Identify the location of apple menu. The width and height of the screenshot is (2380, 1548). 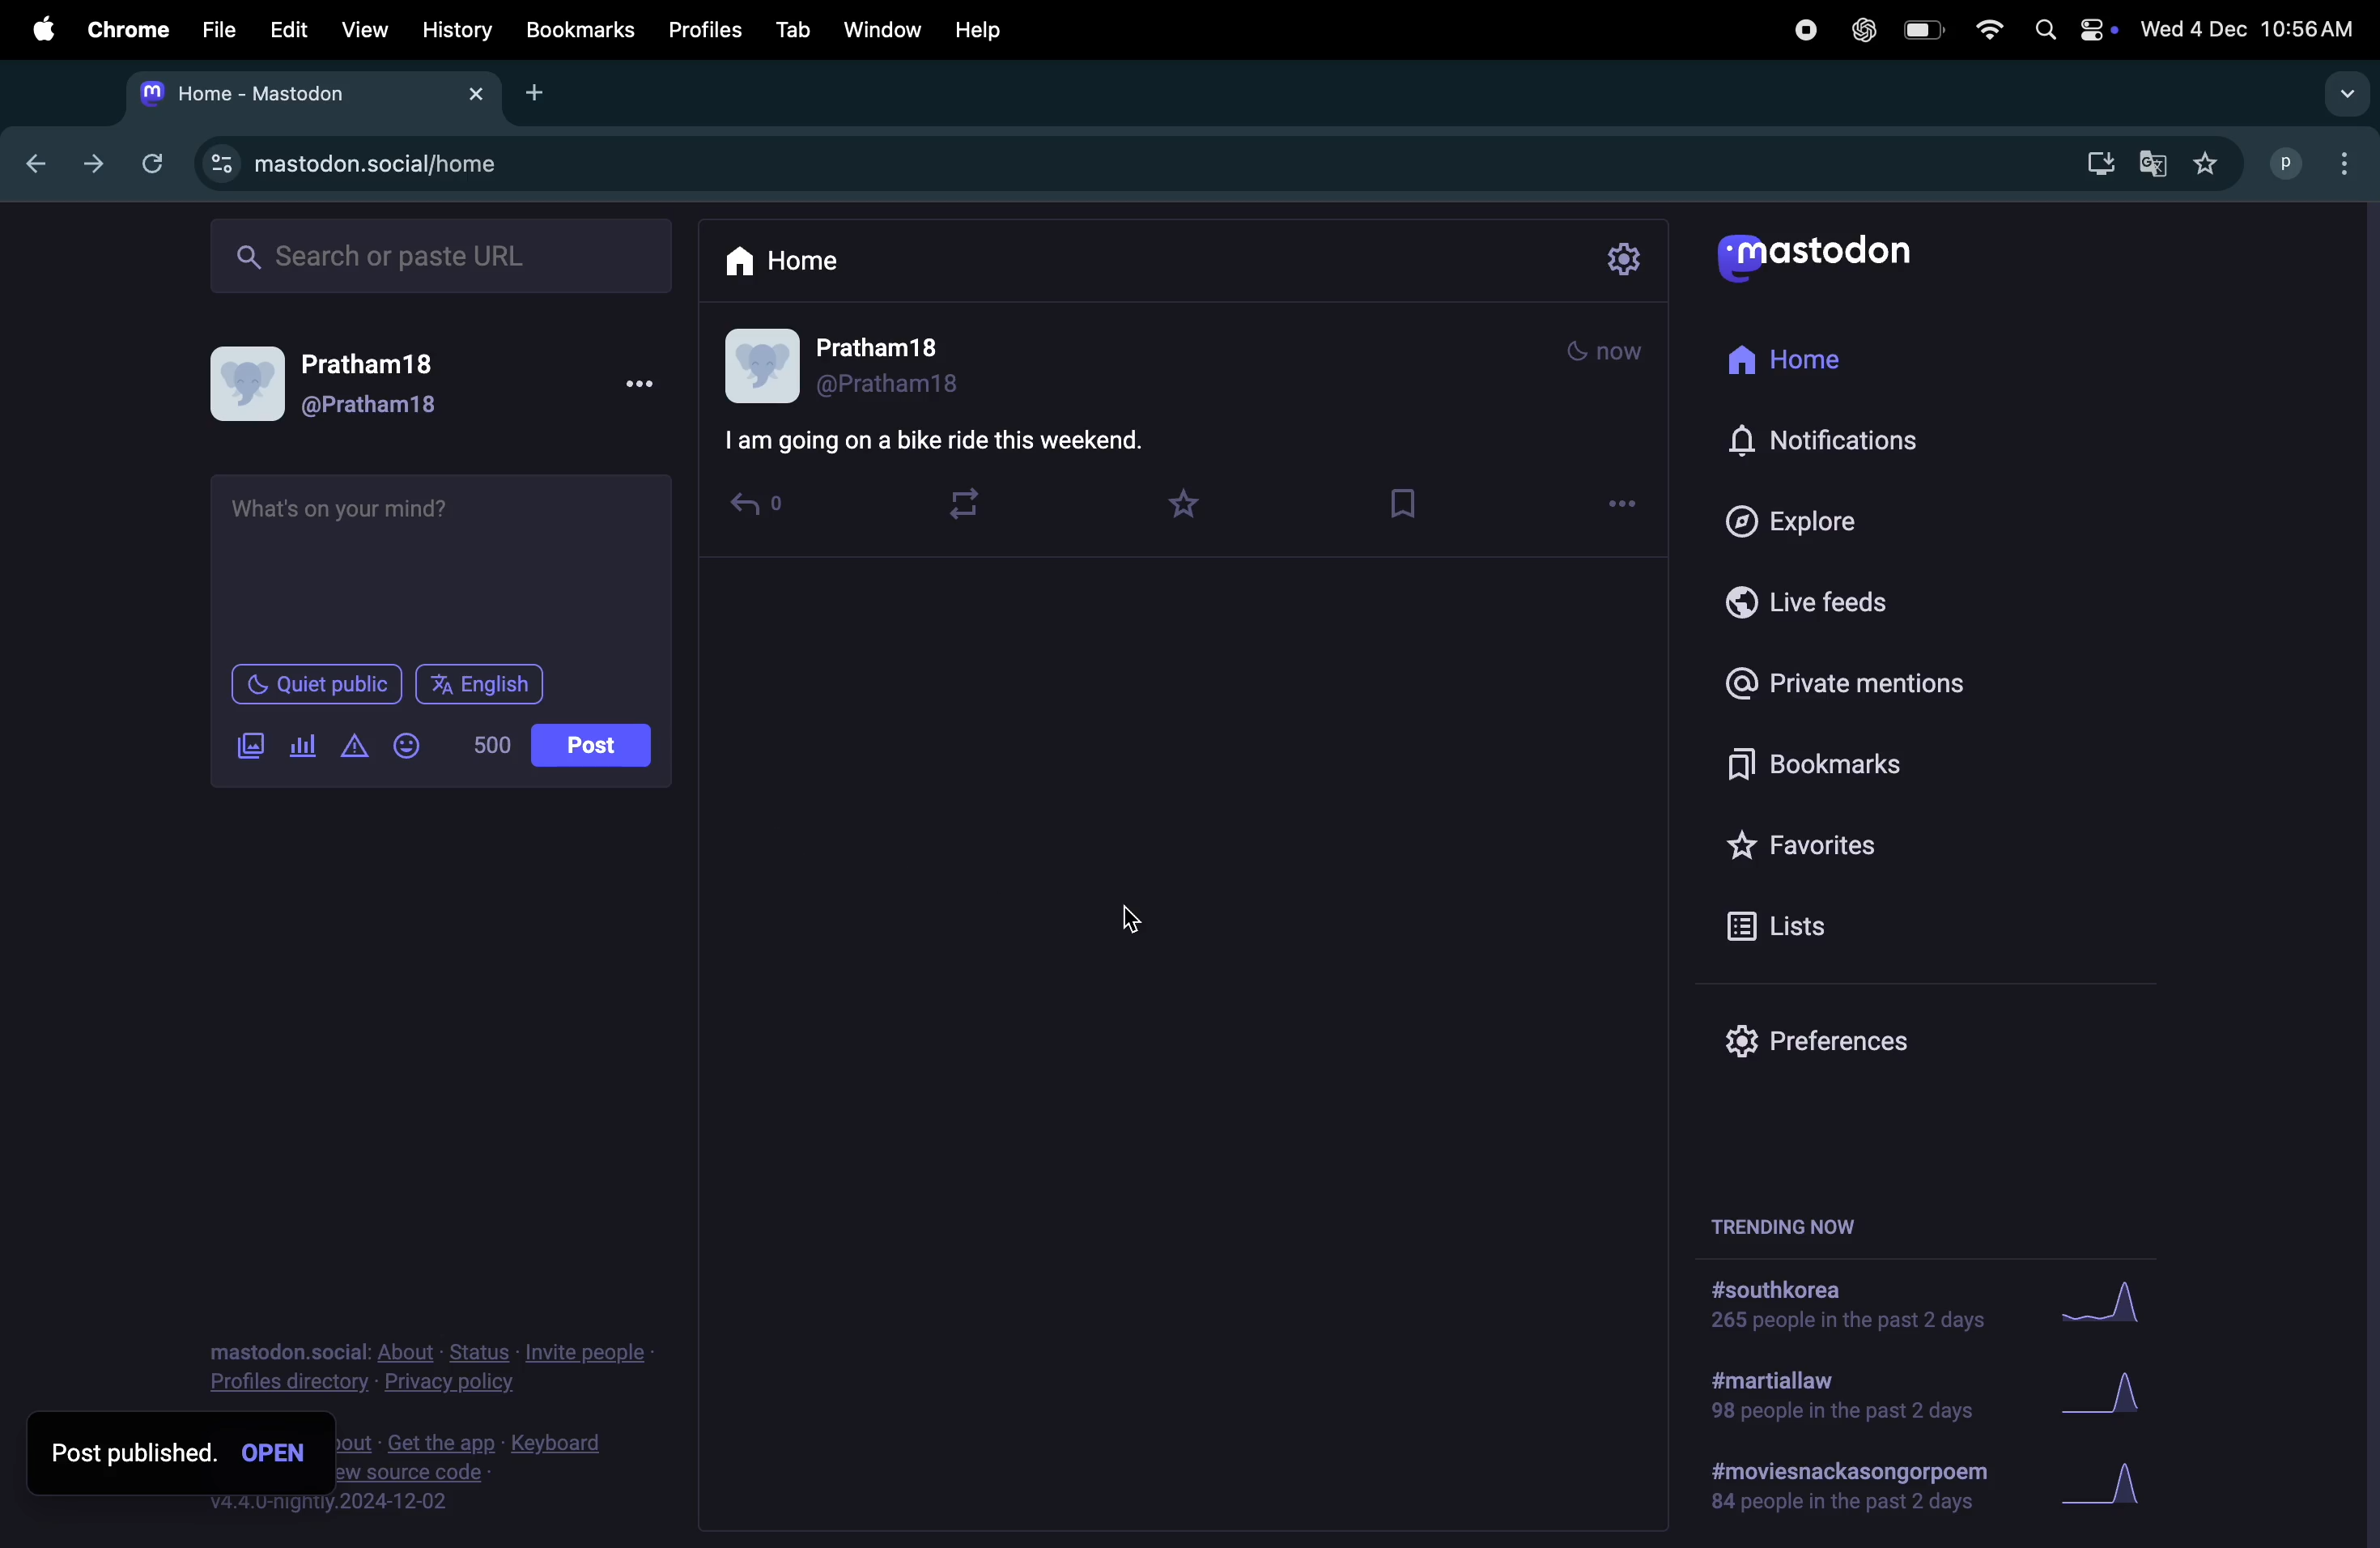
(42, 31).